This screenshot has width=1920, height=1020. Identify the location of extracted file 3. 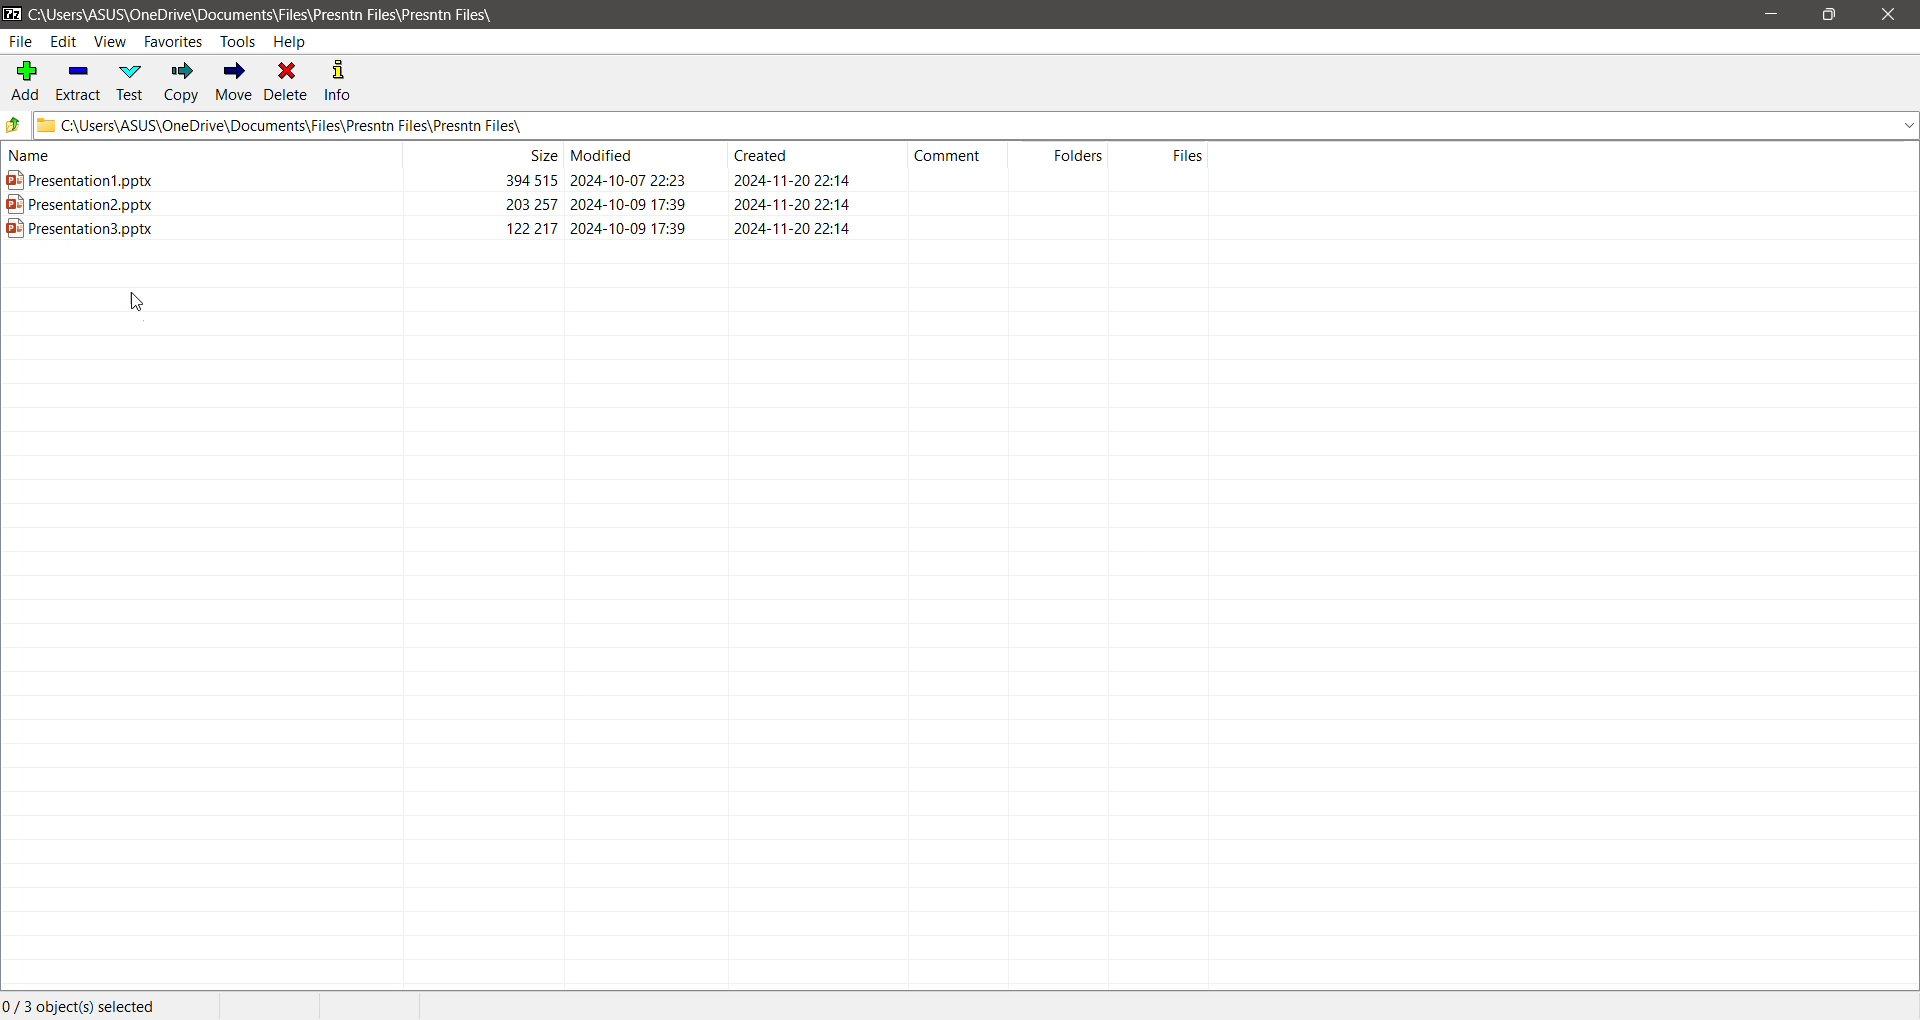
(81, 228).